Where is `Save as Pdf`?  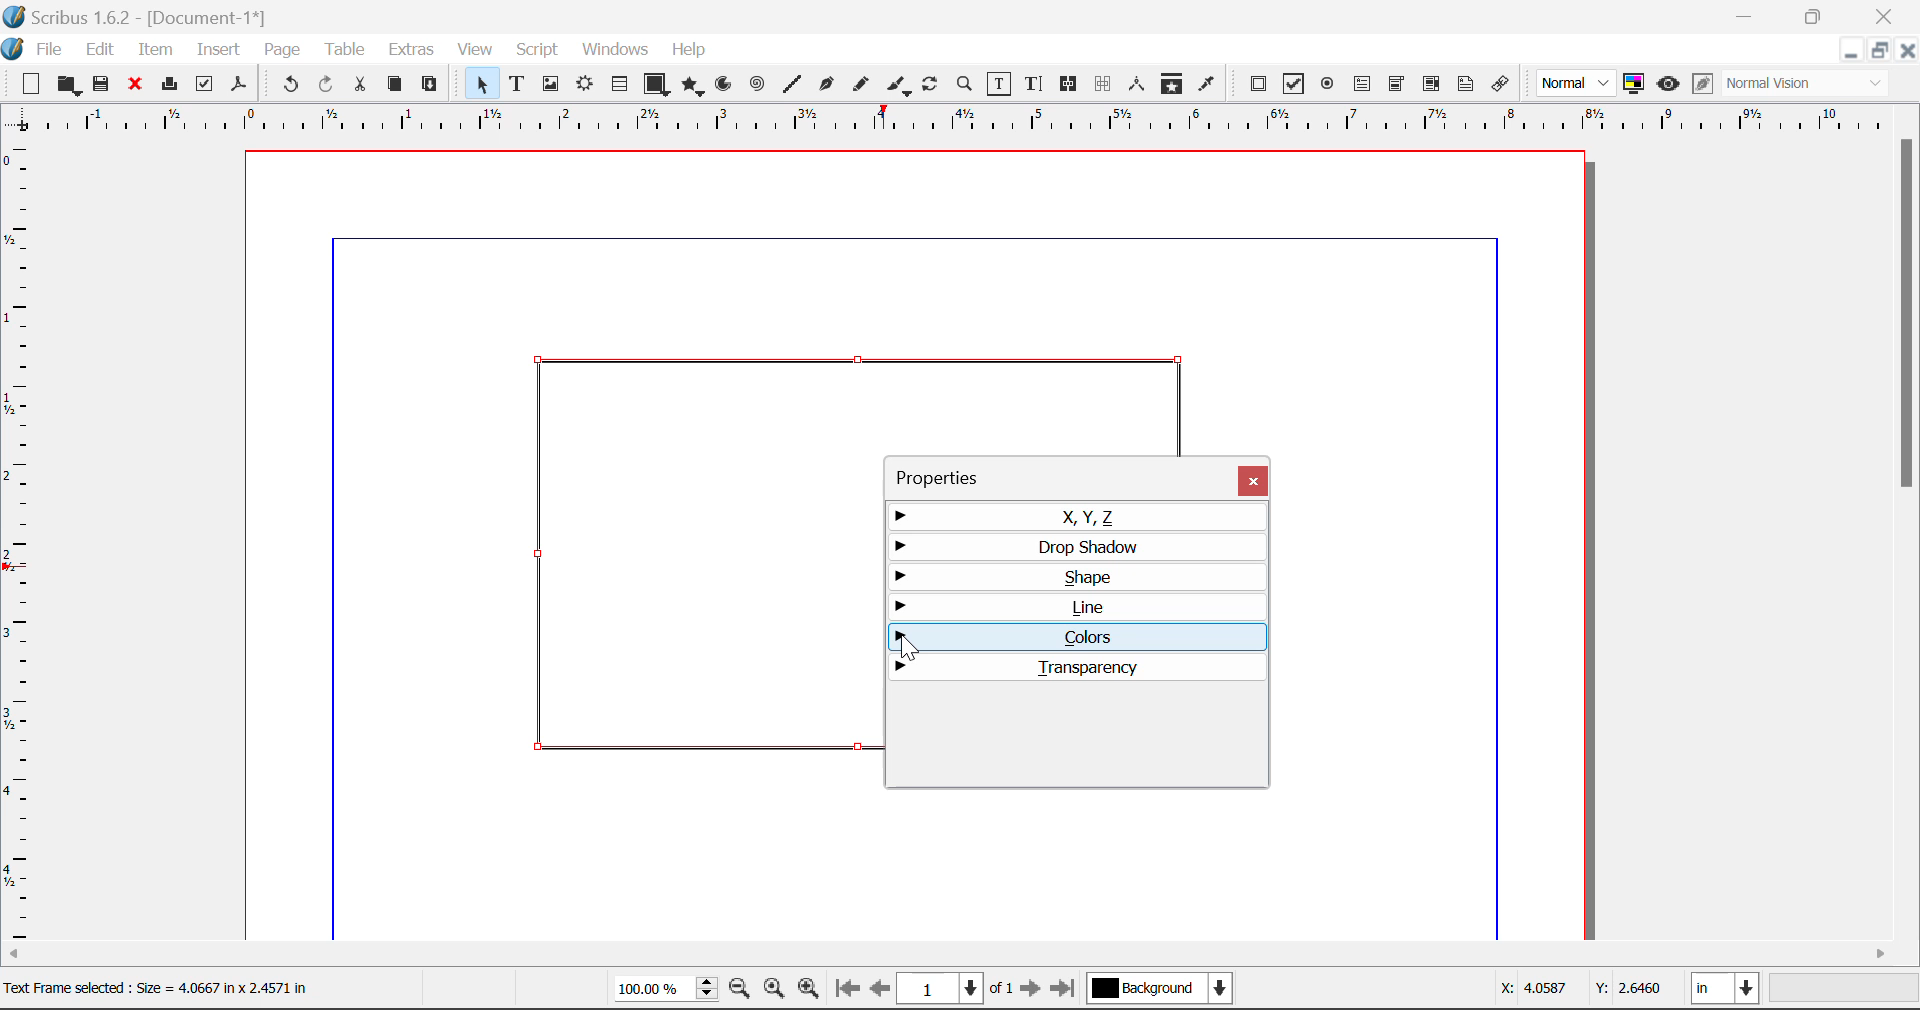 Save as Pdf is located at coordinates (239, 85).